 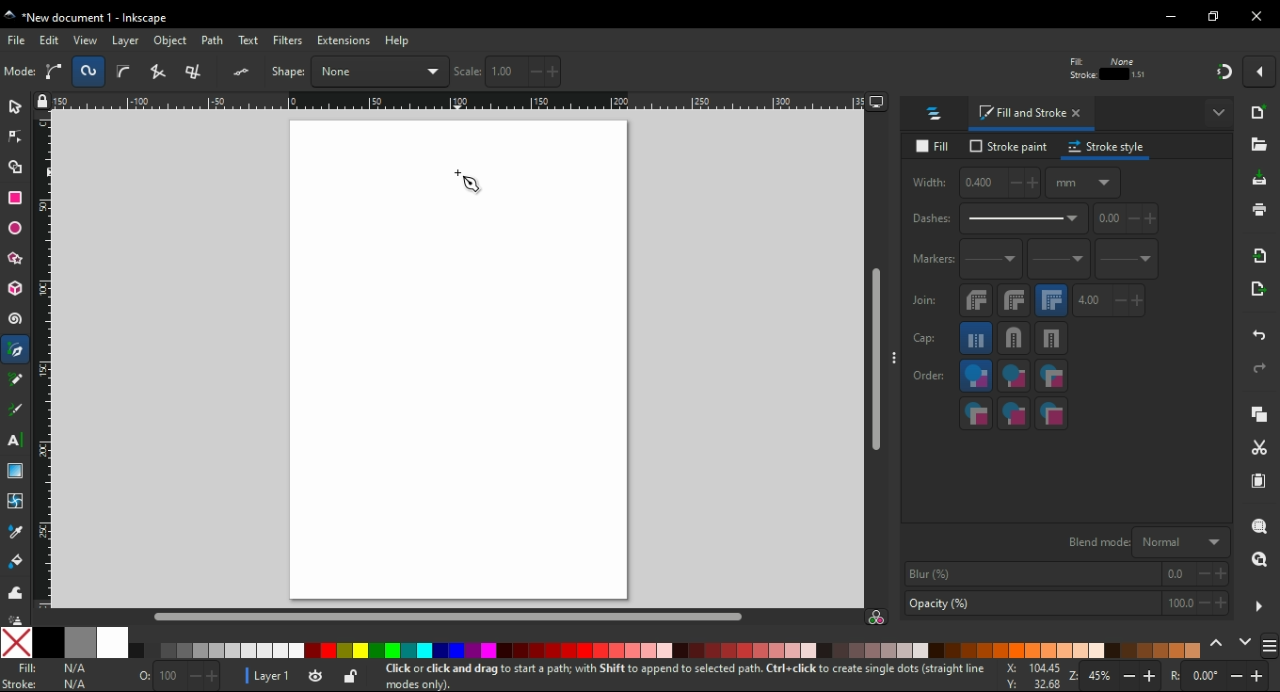 What do you see at coordinates (1014, 413) in the screenshot?
I see `stroke markers` at bounding box center [1014, 413].